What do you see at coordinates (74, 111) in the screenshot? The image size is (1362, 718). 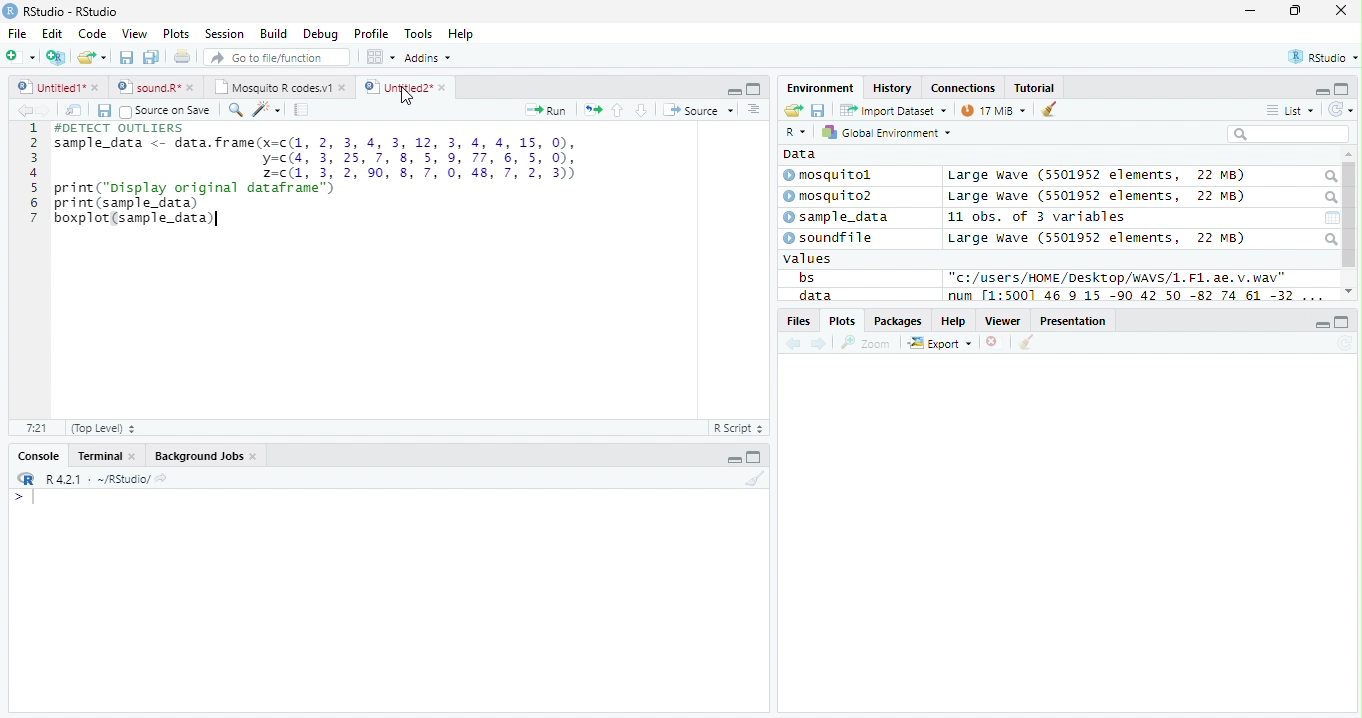 I see `Show in new window` at bounding box center [74, 111].